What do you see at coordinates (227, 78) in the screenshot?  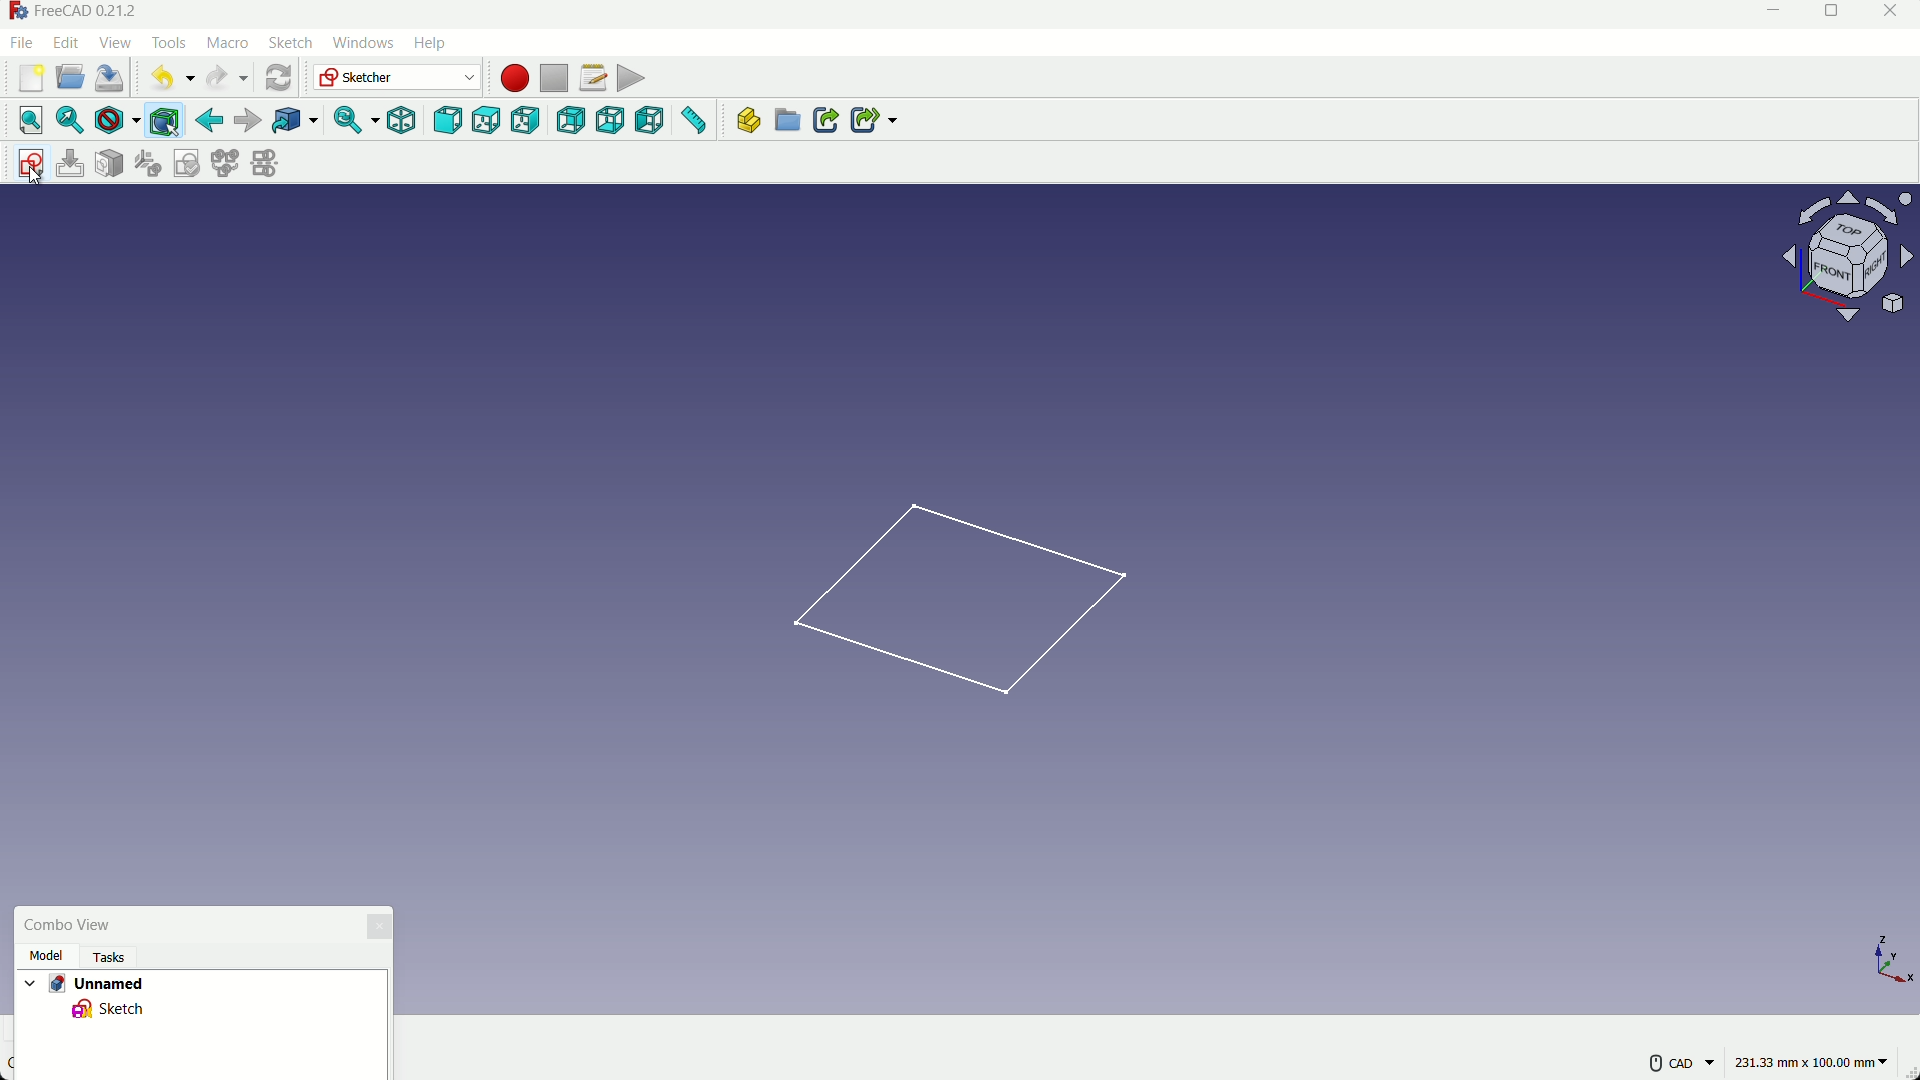 I see `redo` at bounding box center [227, 78].